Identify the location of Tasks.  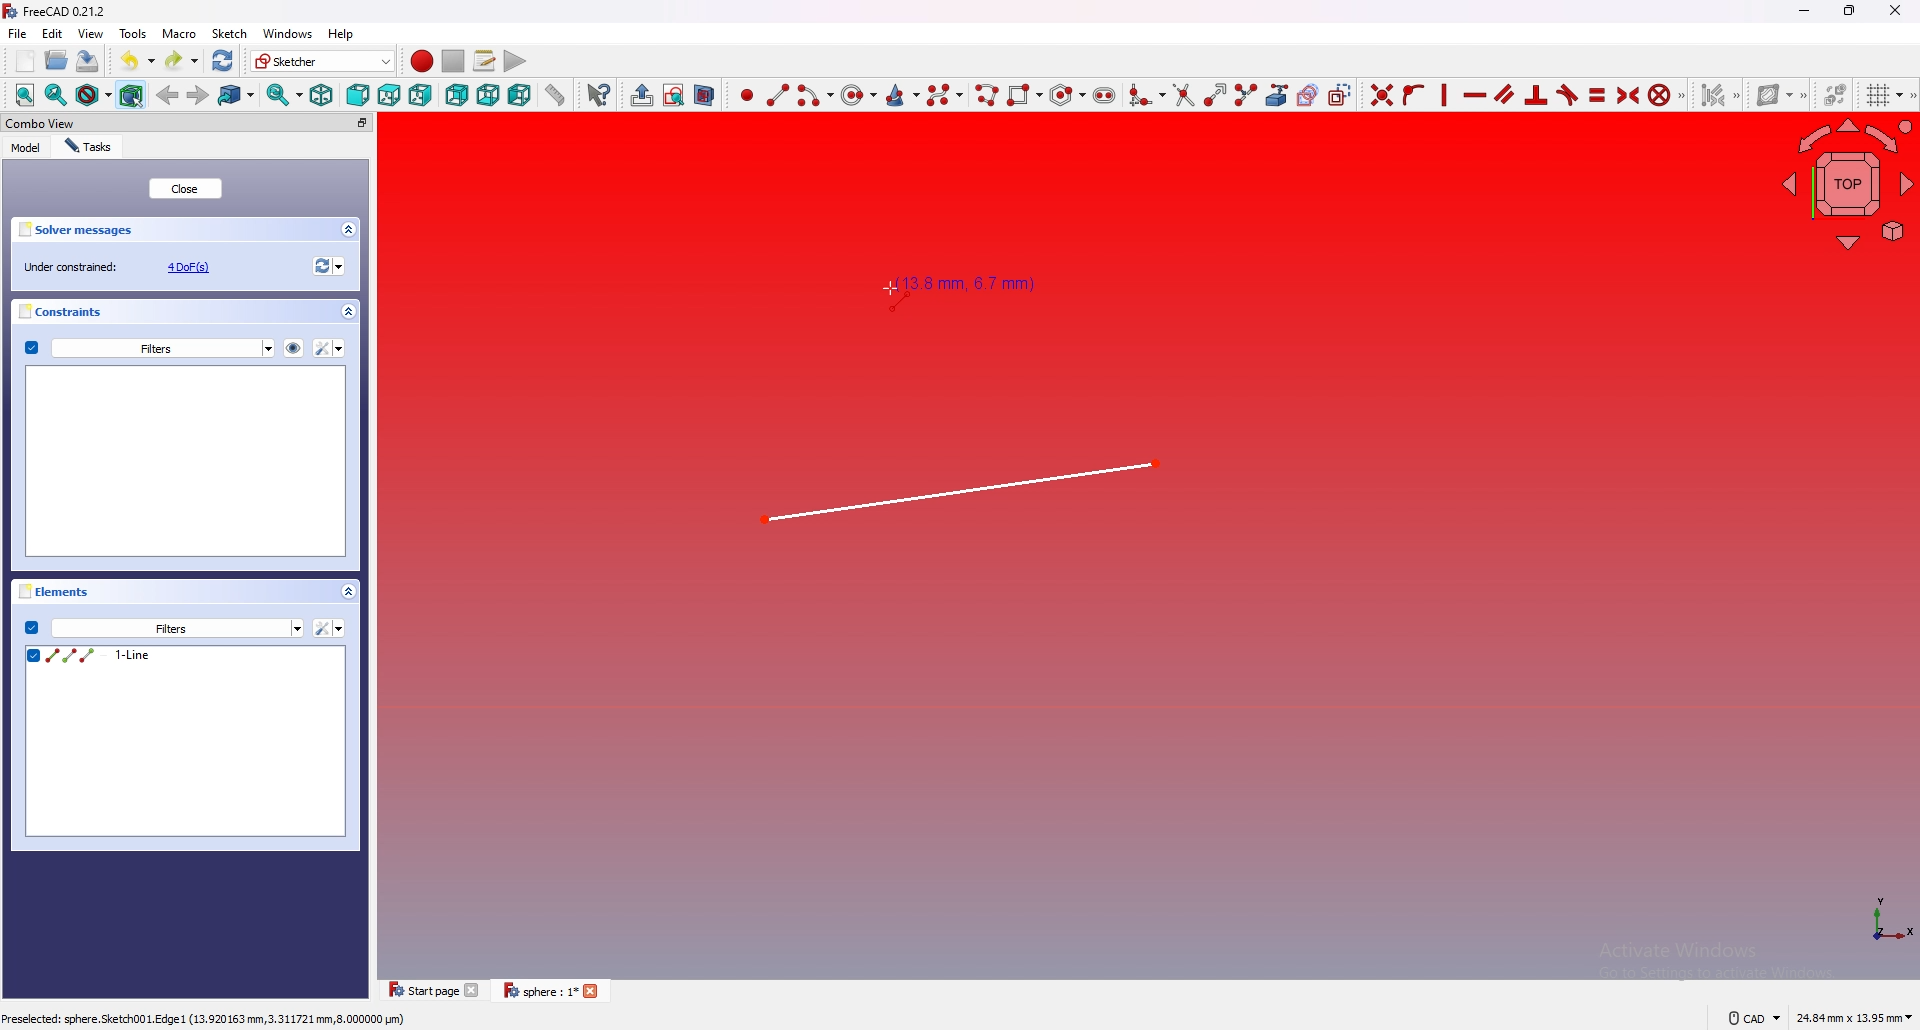
(92, 146).